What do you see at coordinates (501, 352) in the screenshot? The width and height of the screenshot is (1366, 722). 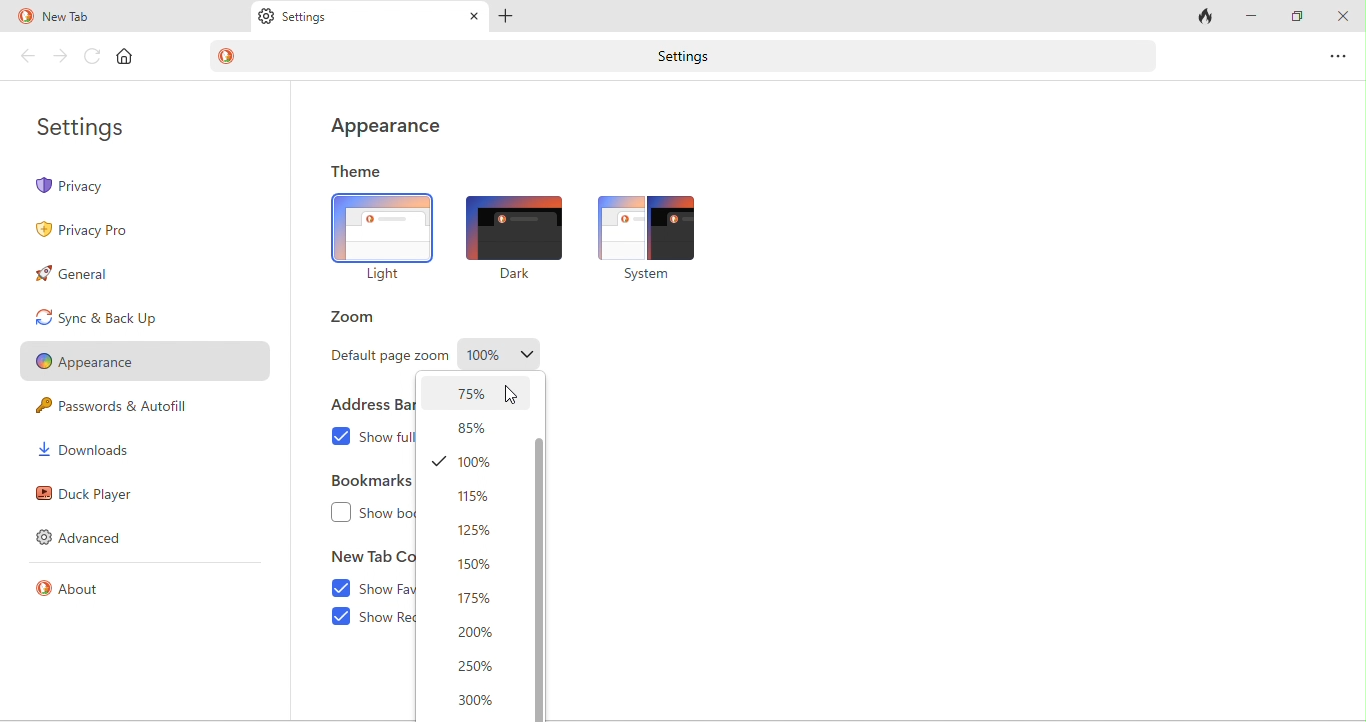 I see `page zoom-100%` at bounding box center [501, 352].